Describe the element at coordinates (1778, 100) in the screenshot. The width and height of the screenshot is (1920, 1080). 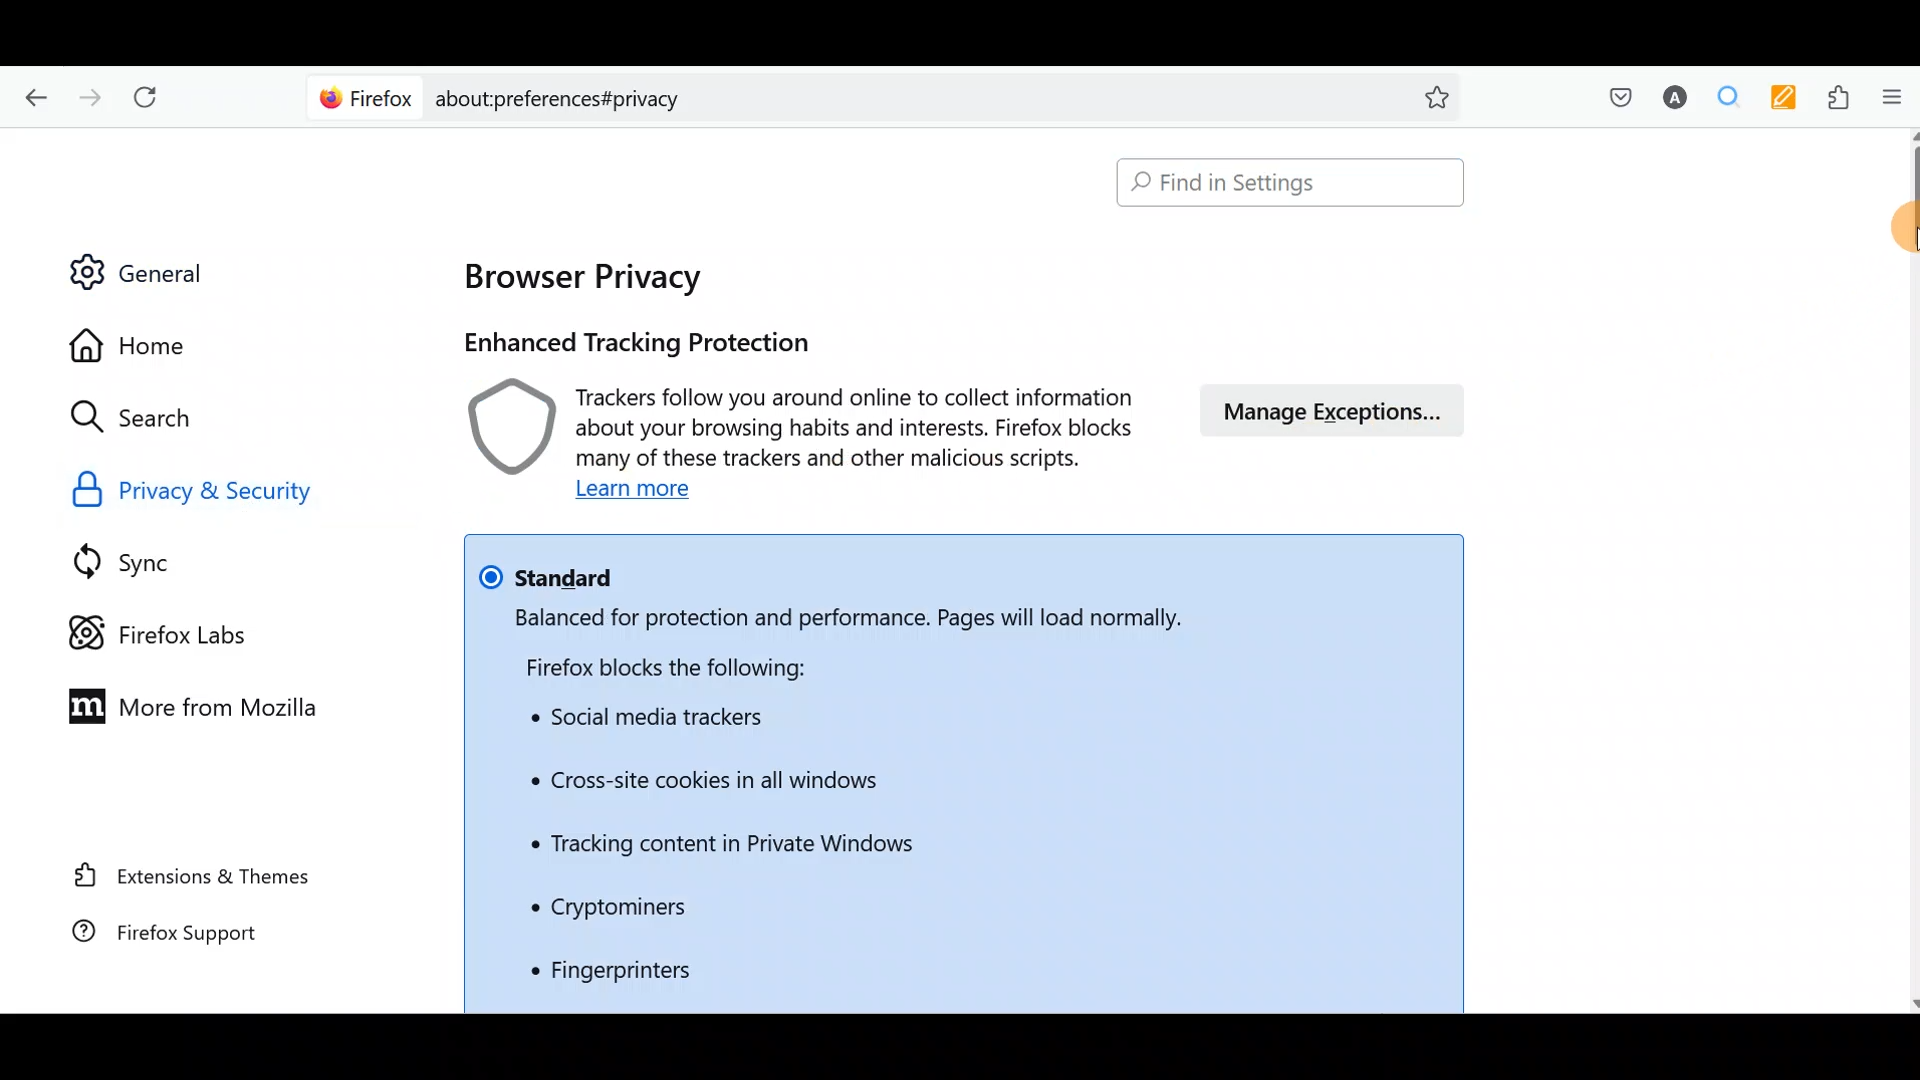
I see `Multi keywords highlighter` at that location.